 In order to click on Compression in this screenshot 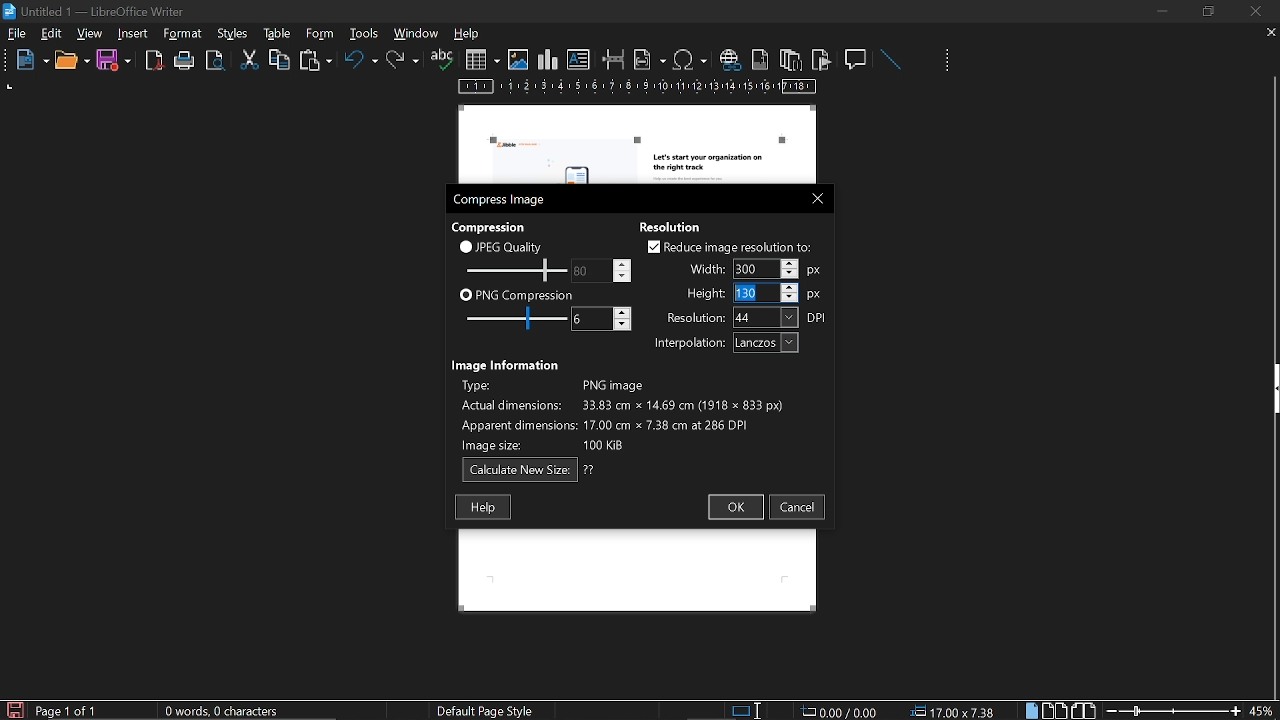, I will do `click(491, 226)`.